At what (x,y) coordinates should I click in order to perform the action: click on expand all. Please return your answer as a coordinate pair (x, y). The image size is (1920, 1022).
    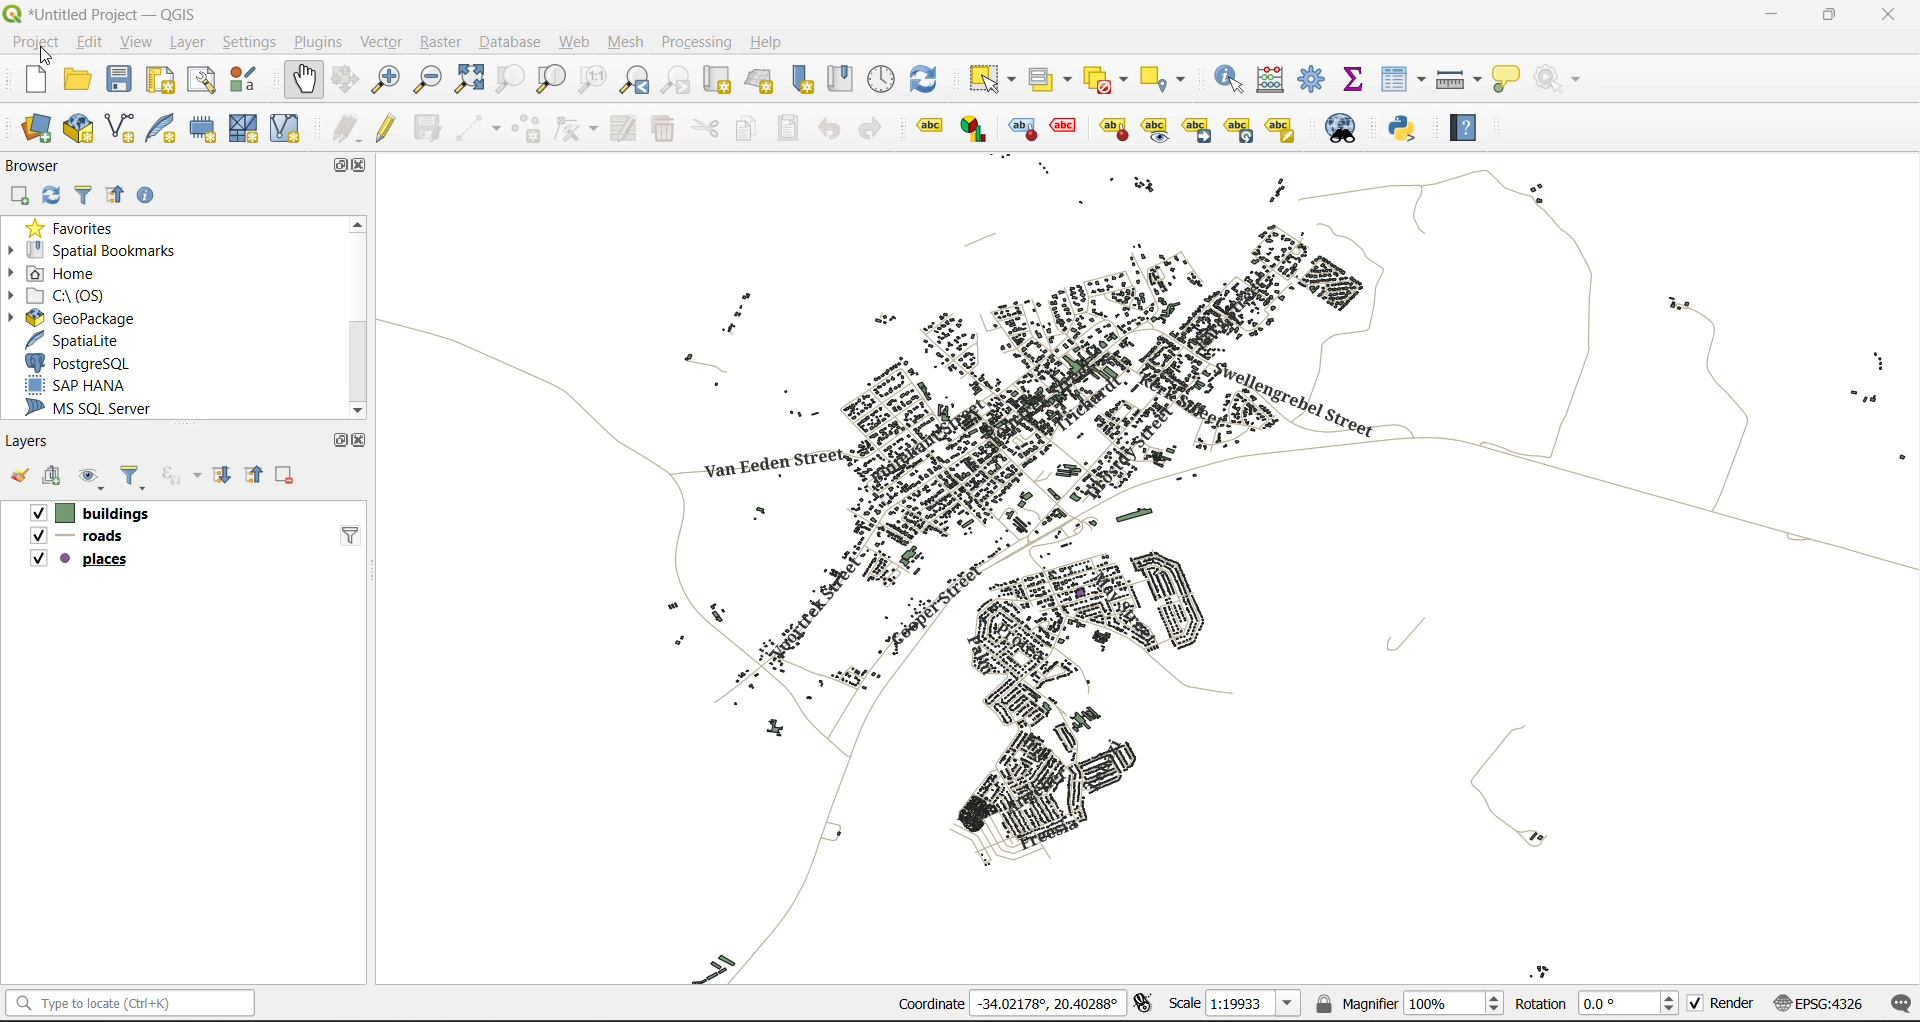
    Looking at the image, I should click on (221, 474).